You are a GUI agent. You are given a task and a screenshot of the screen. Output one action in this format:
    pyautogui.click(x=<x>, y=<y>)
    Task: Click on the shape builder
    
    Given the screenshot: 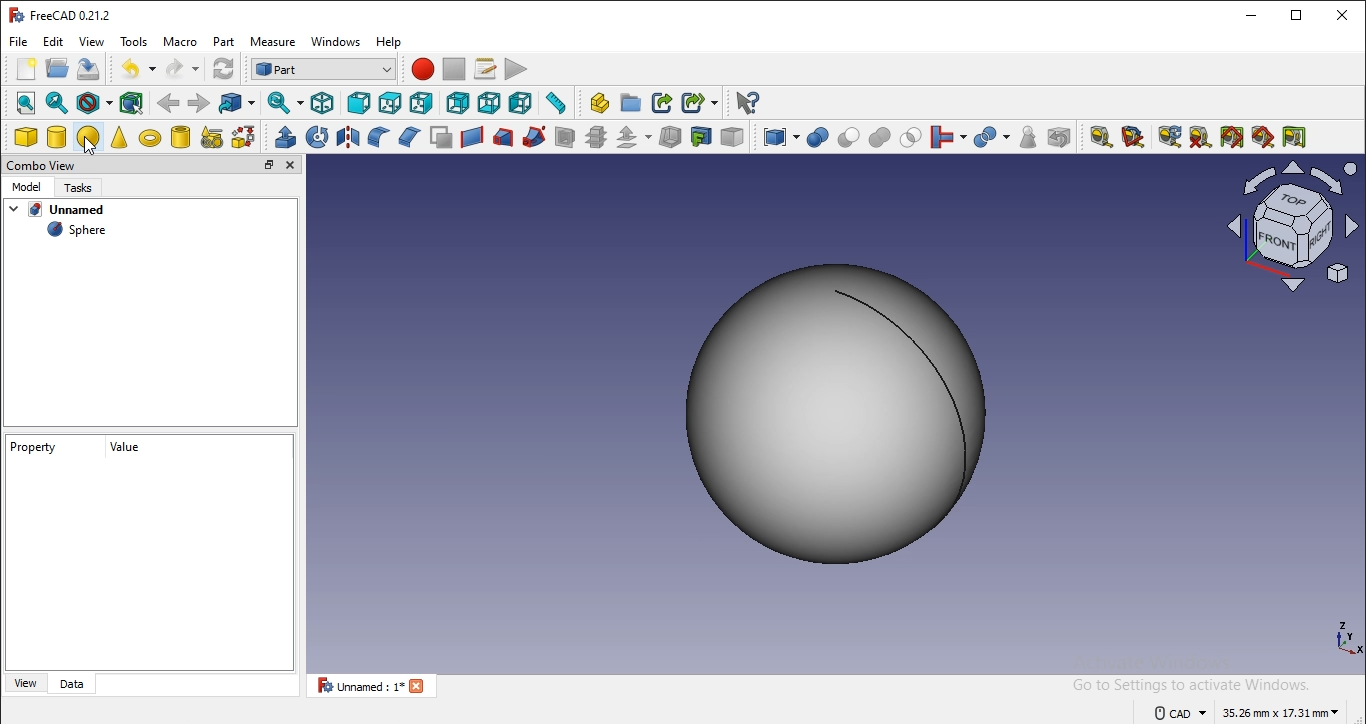 What is the action you would take?
    pyautogui.click(x=244, y=136)
    